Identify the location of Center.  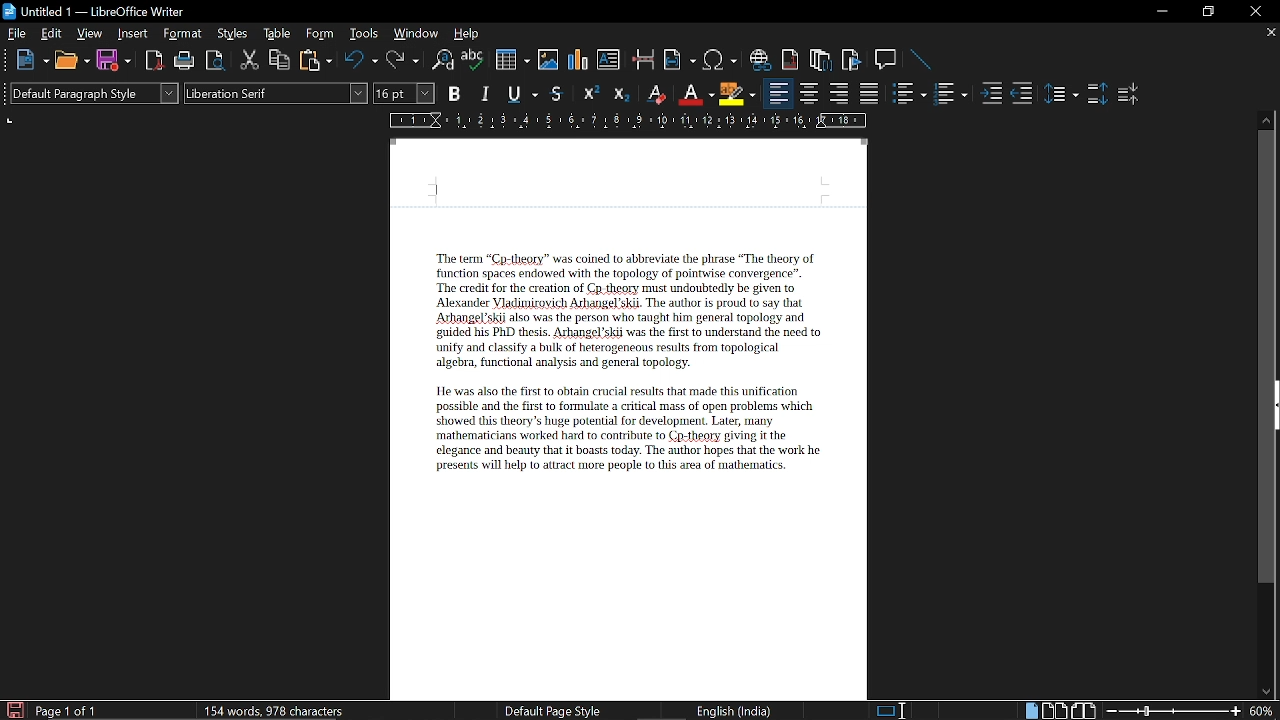
(810, 93).